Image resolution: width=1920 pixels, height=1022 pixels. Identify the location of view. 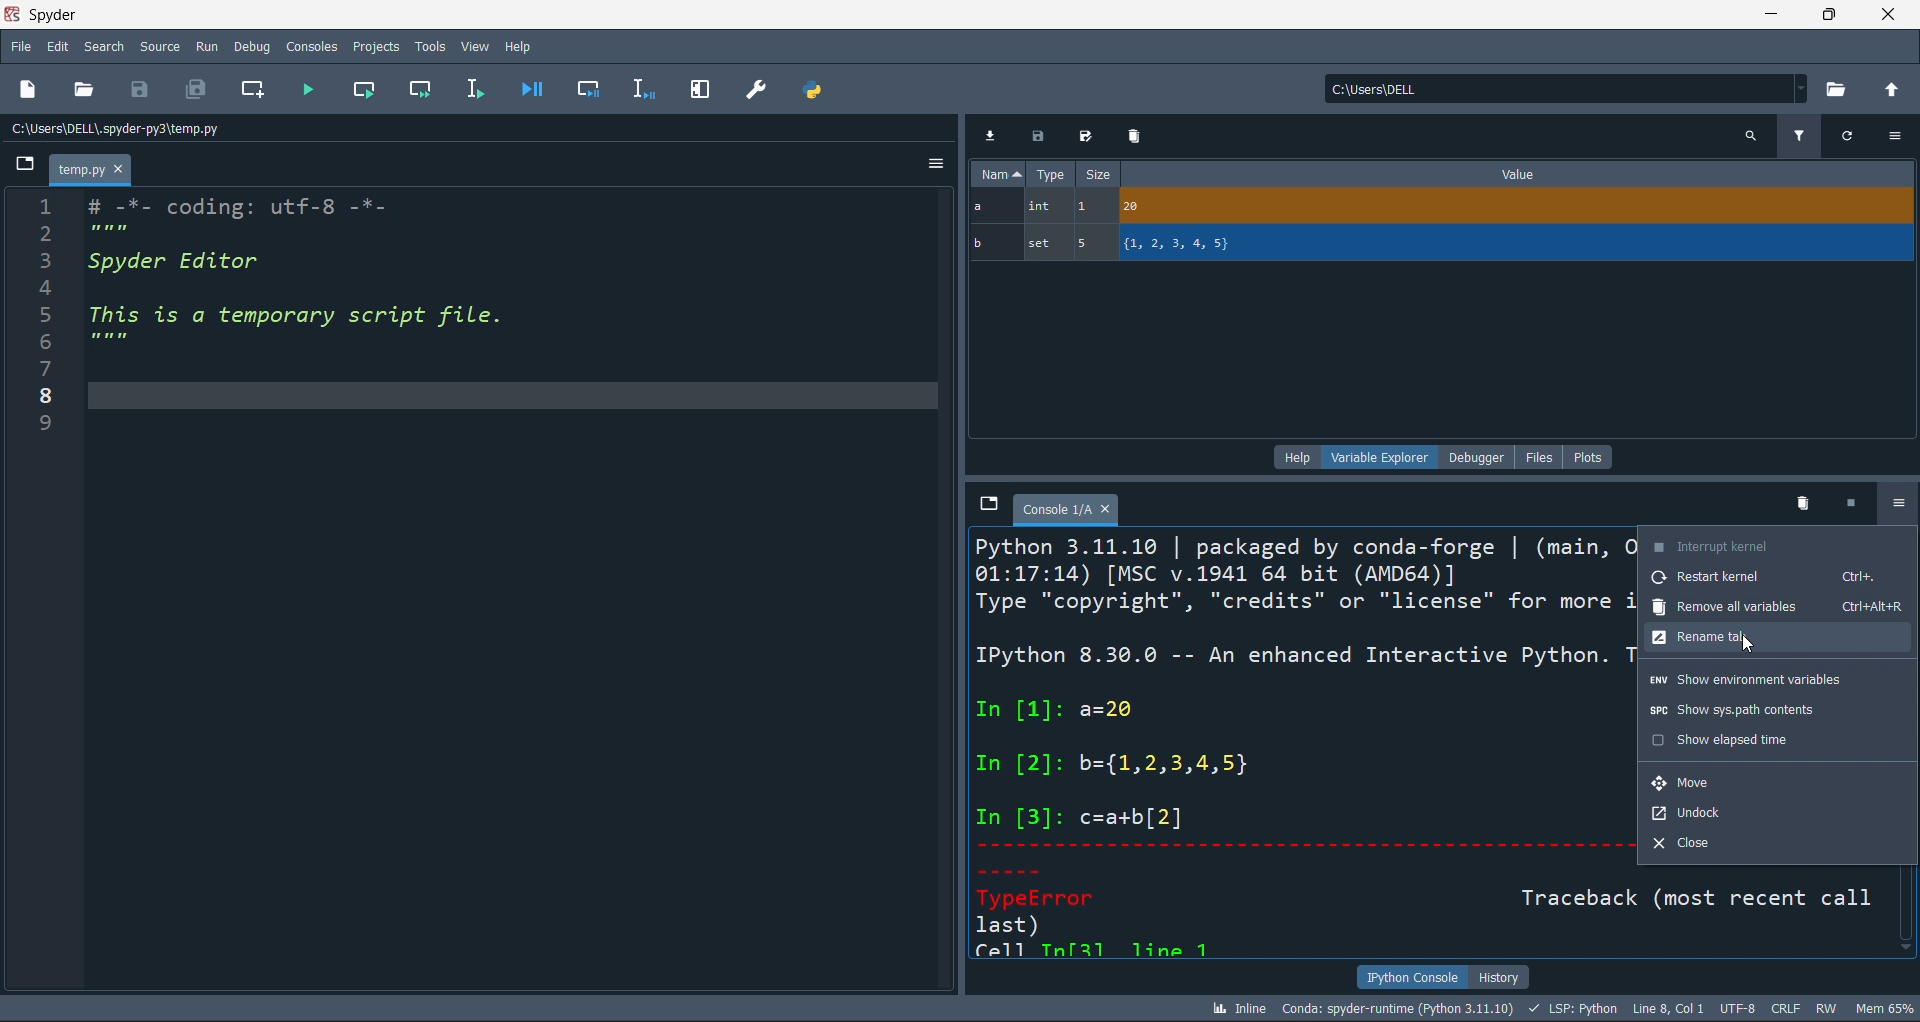
(474, 43).